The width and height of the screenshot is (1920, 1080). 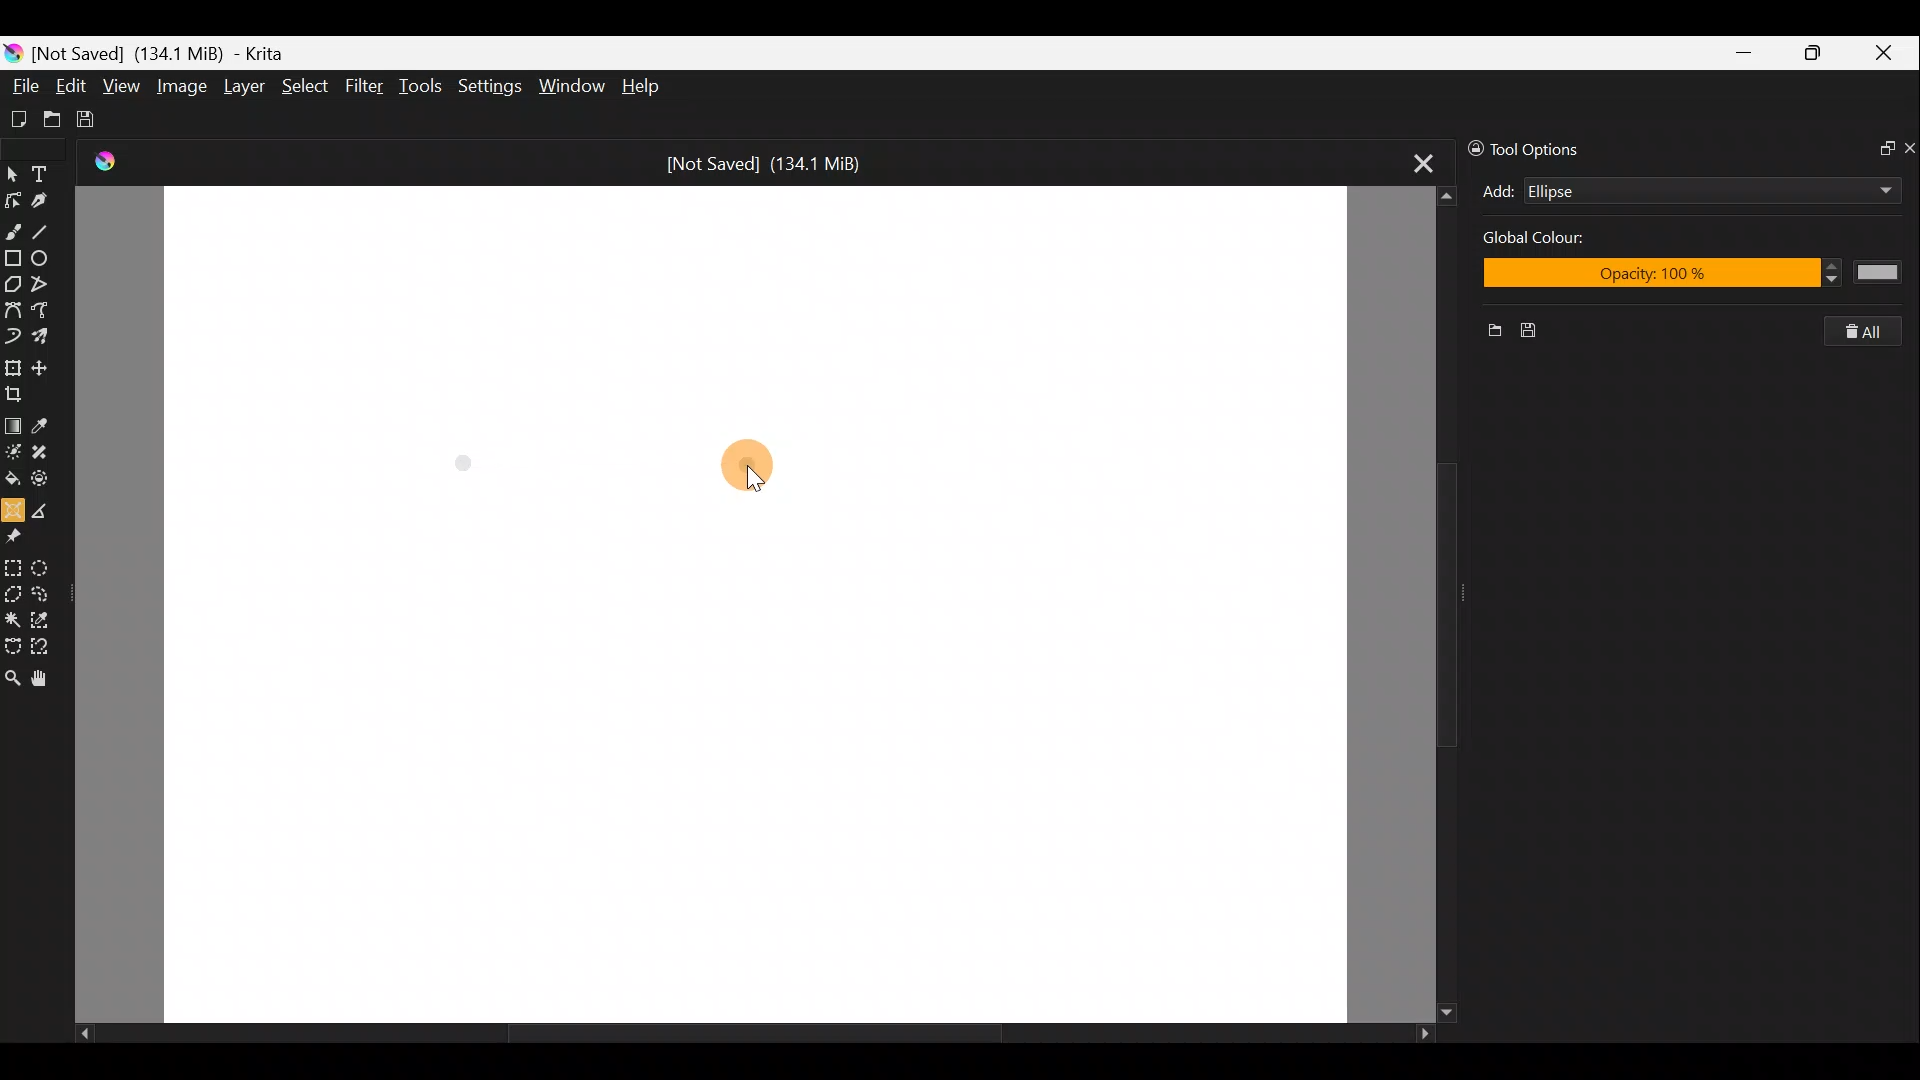 I want to click on Transform a layer/selection, so click(x=14, y=365).